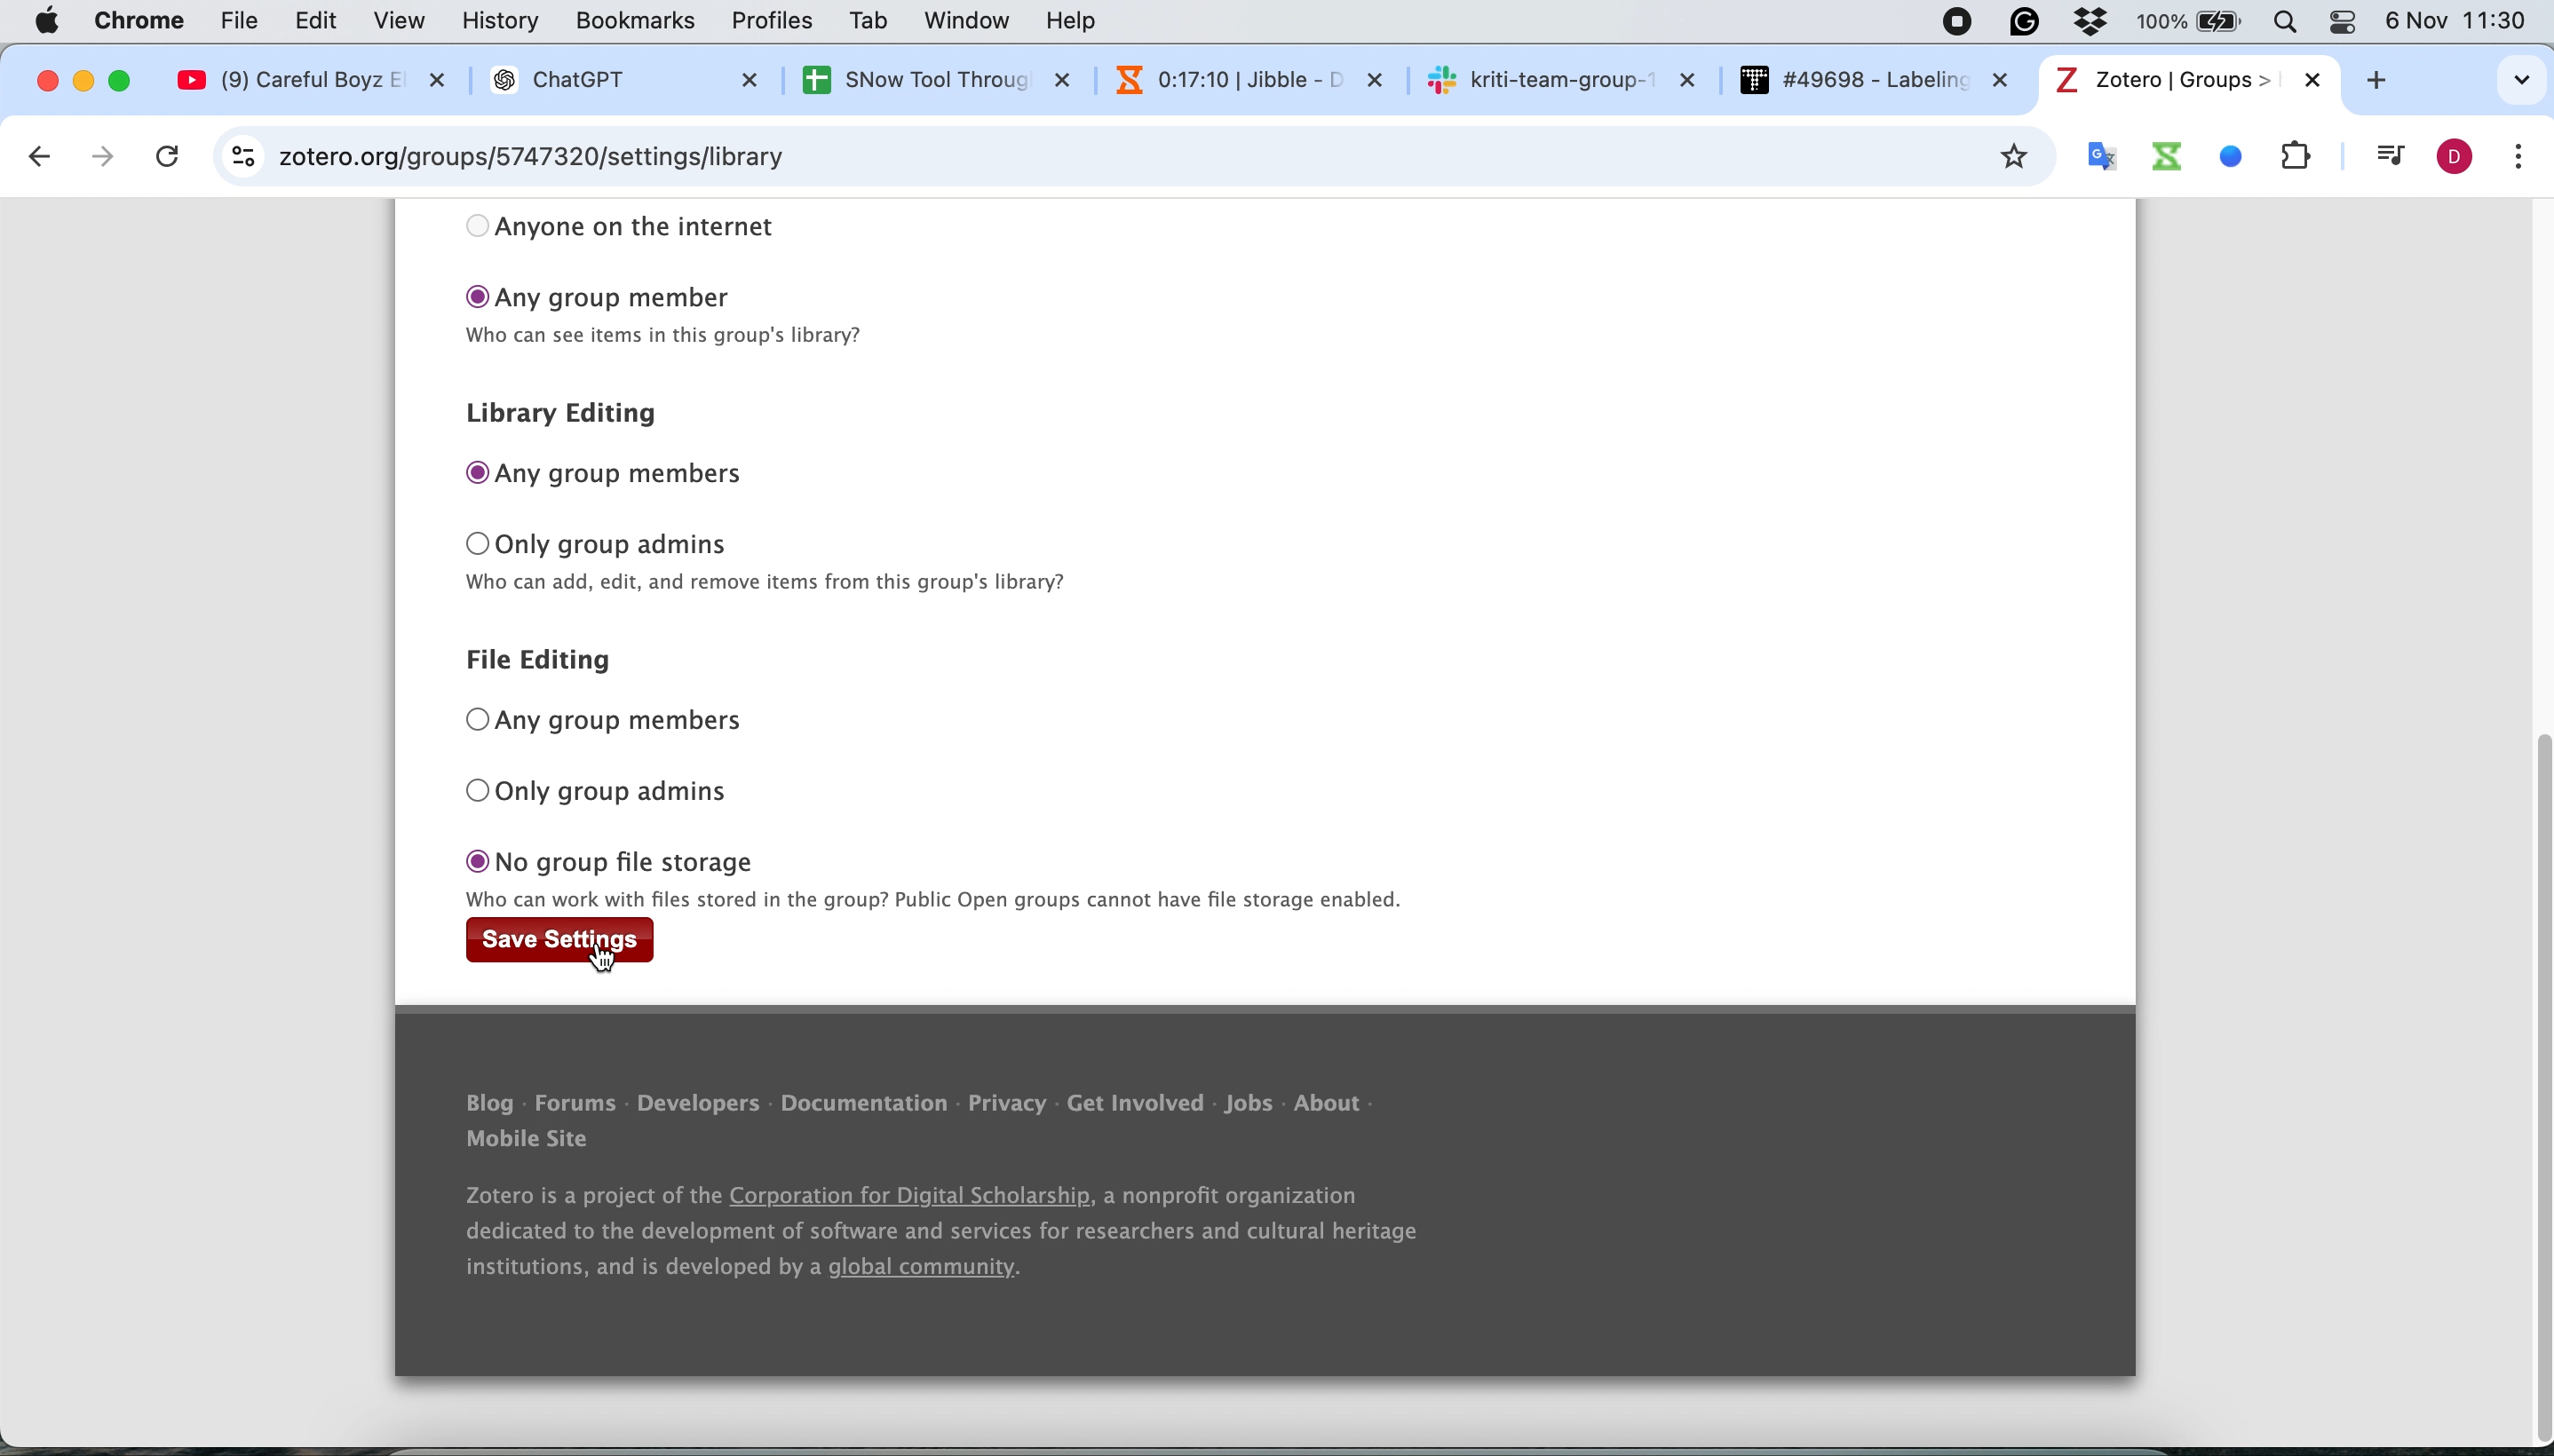 This screenshot has height=1456, width=2554. I want to click on search tabs, so click(2492, 79).